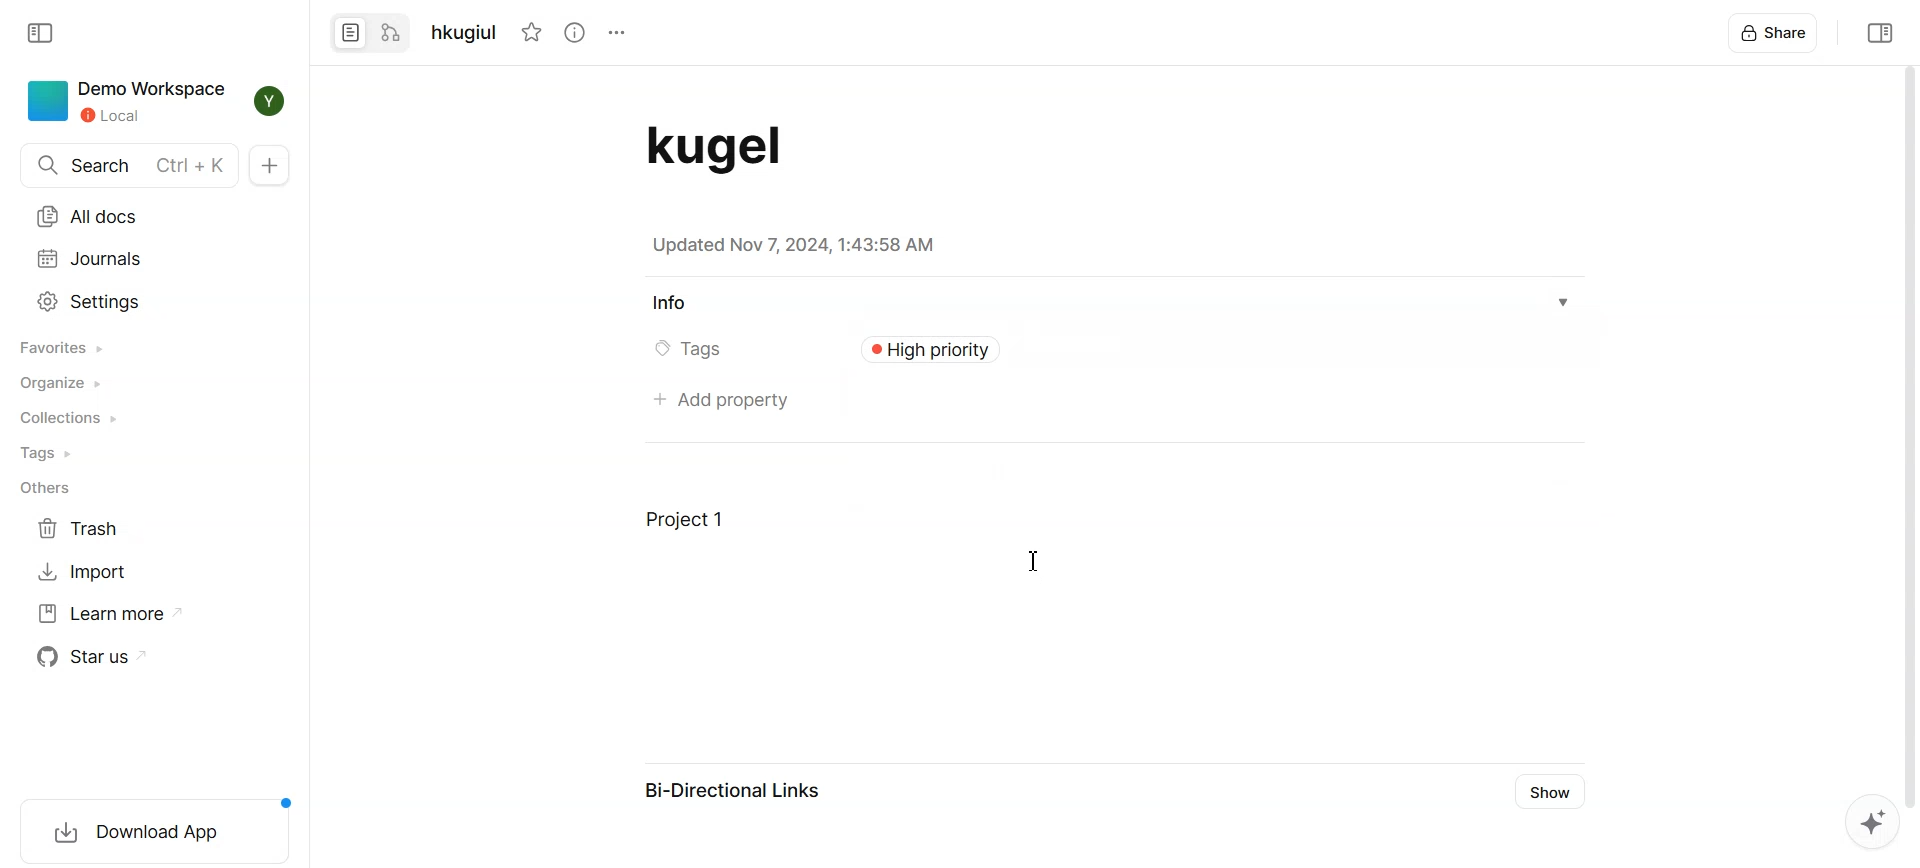 The image size is (1920, 868). What do you see at coordinates (270, 164) in the screenshot?
I see `New doc` at bounding box center [270, 164].